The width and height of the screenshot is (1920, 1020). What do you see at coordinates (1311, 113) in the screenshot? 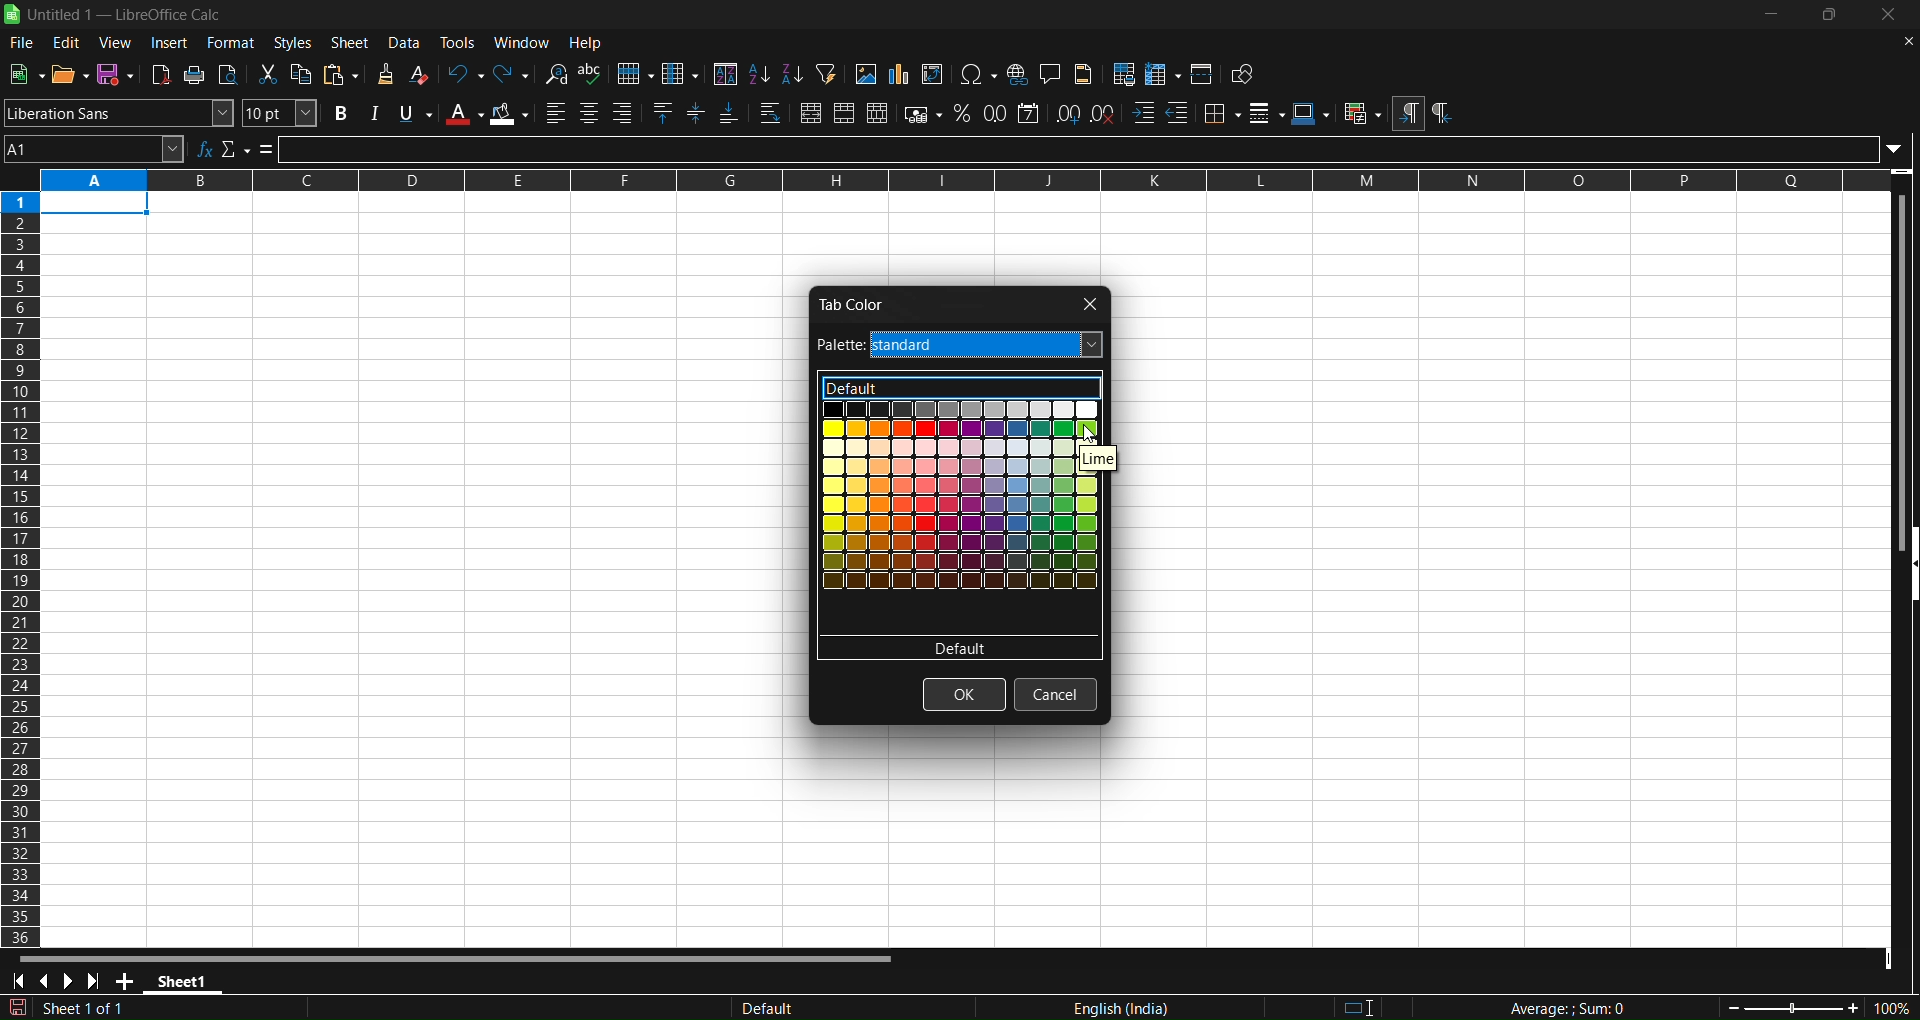
I see `border color` at bounding box center [1311, 113].